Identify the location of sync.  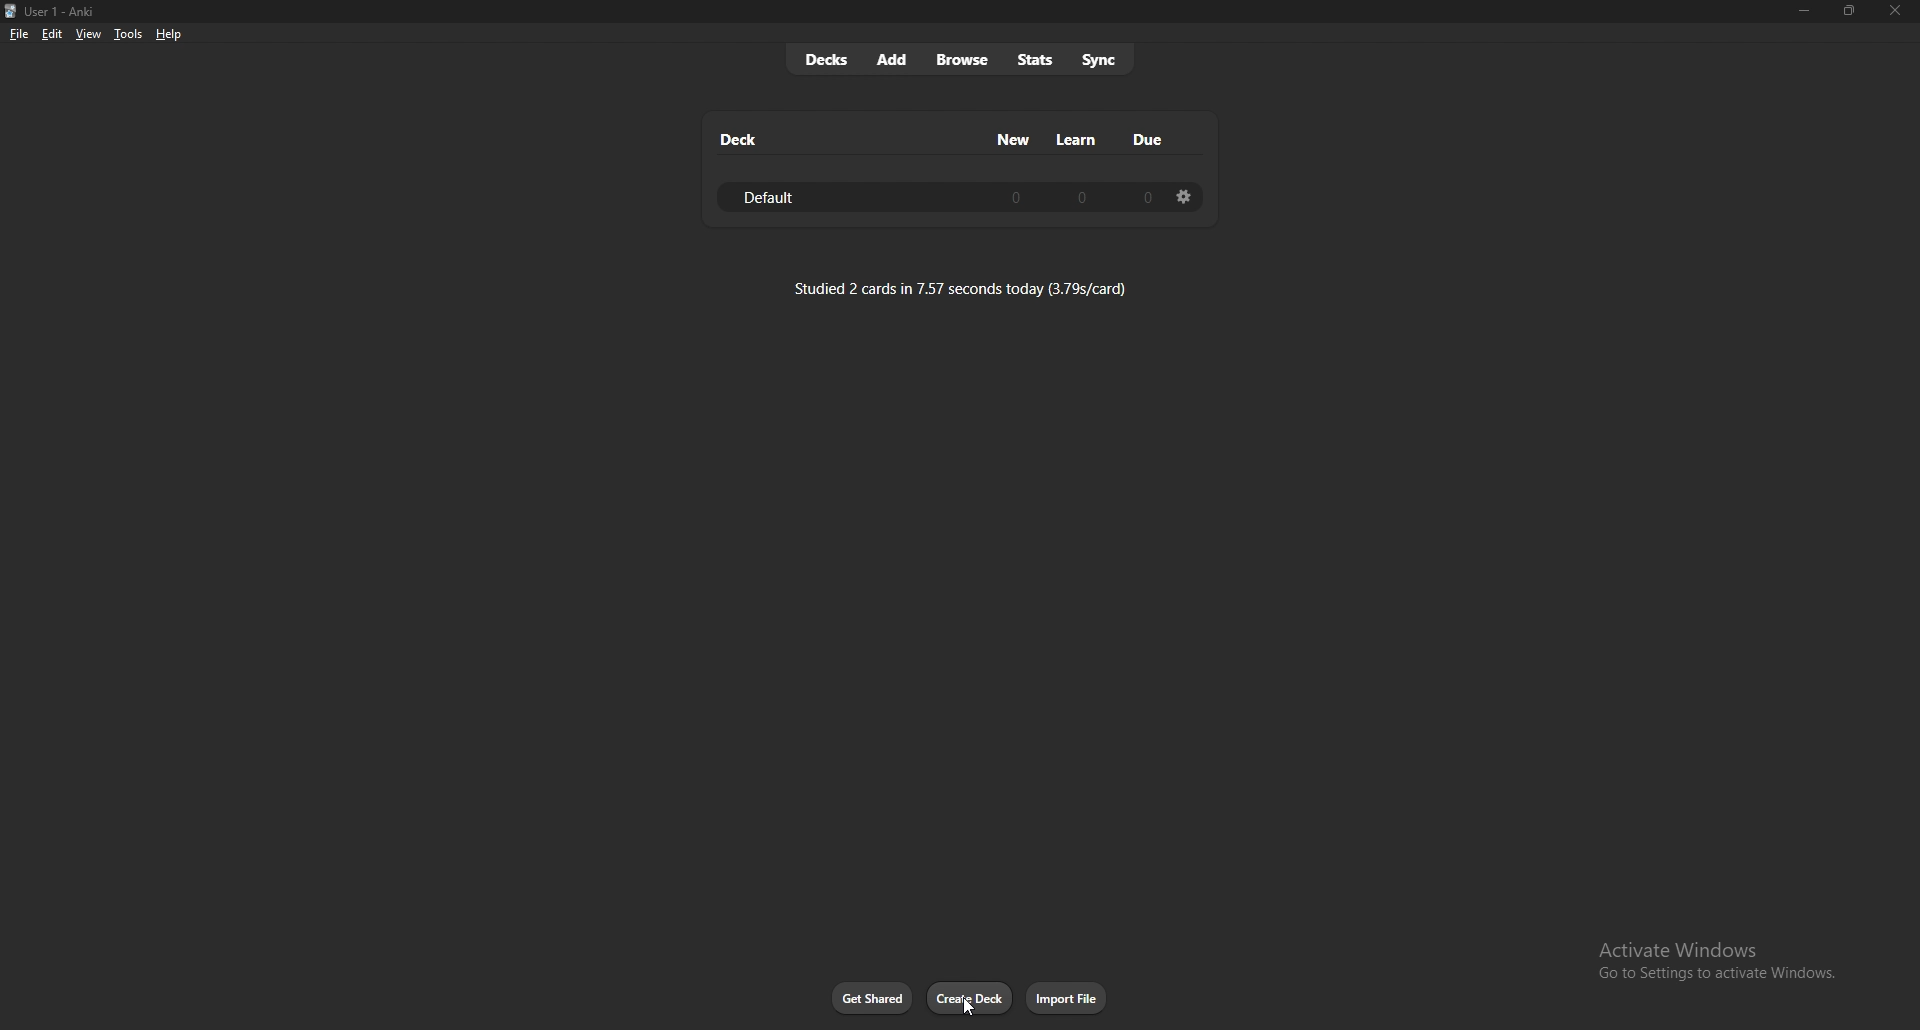
(1101, 58).